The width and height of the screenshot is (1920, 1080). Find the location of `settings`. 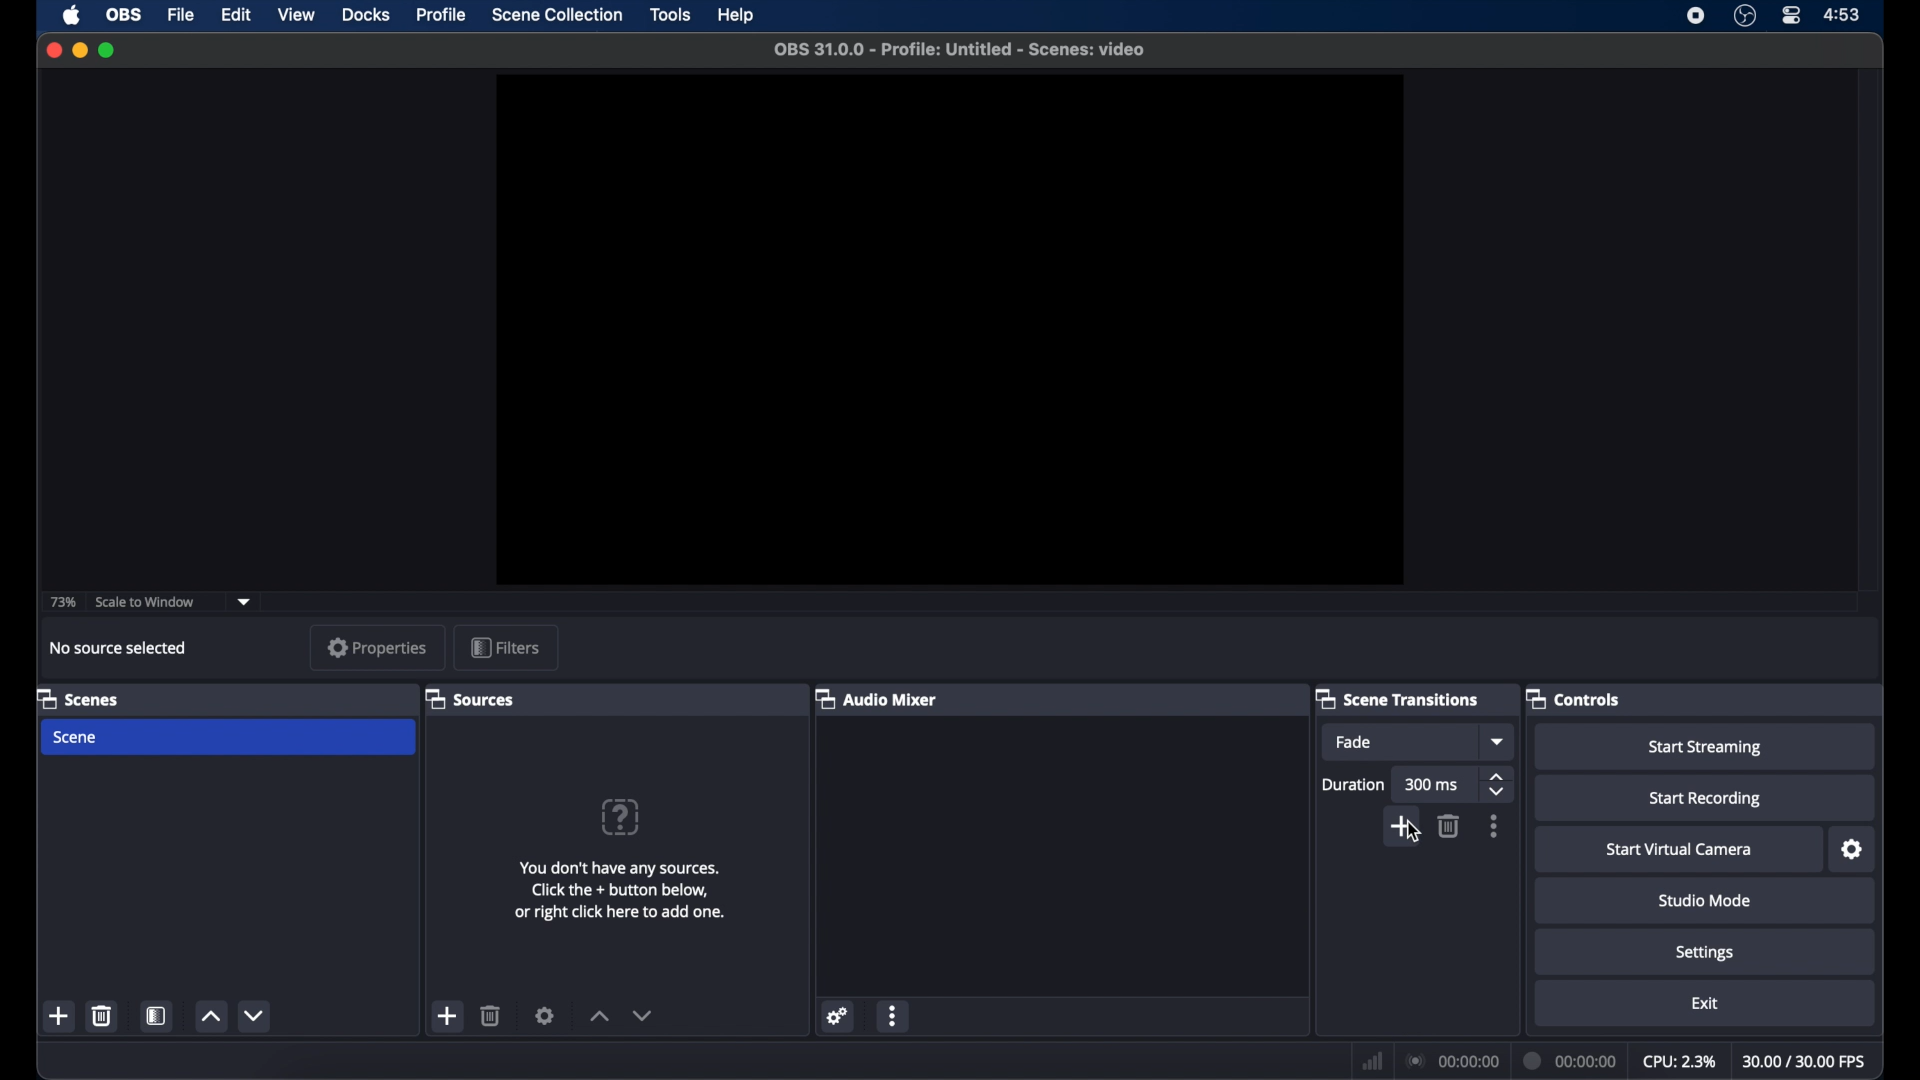

settings is located at coordinates (545, 1016).